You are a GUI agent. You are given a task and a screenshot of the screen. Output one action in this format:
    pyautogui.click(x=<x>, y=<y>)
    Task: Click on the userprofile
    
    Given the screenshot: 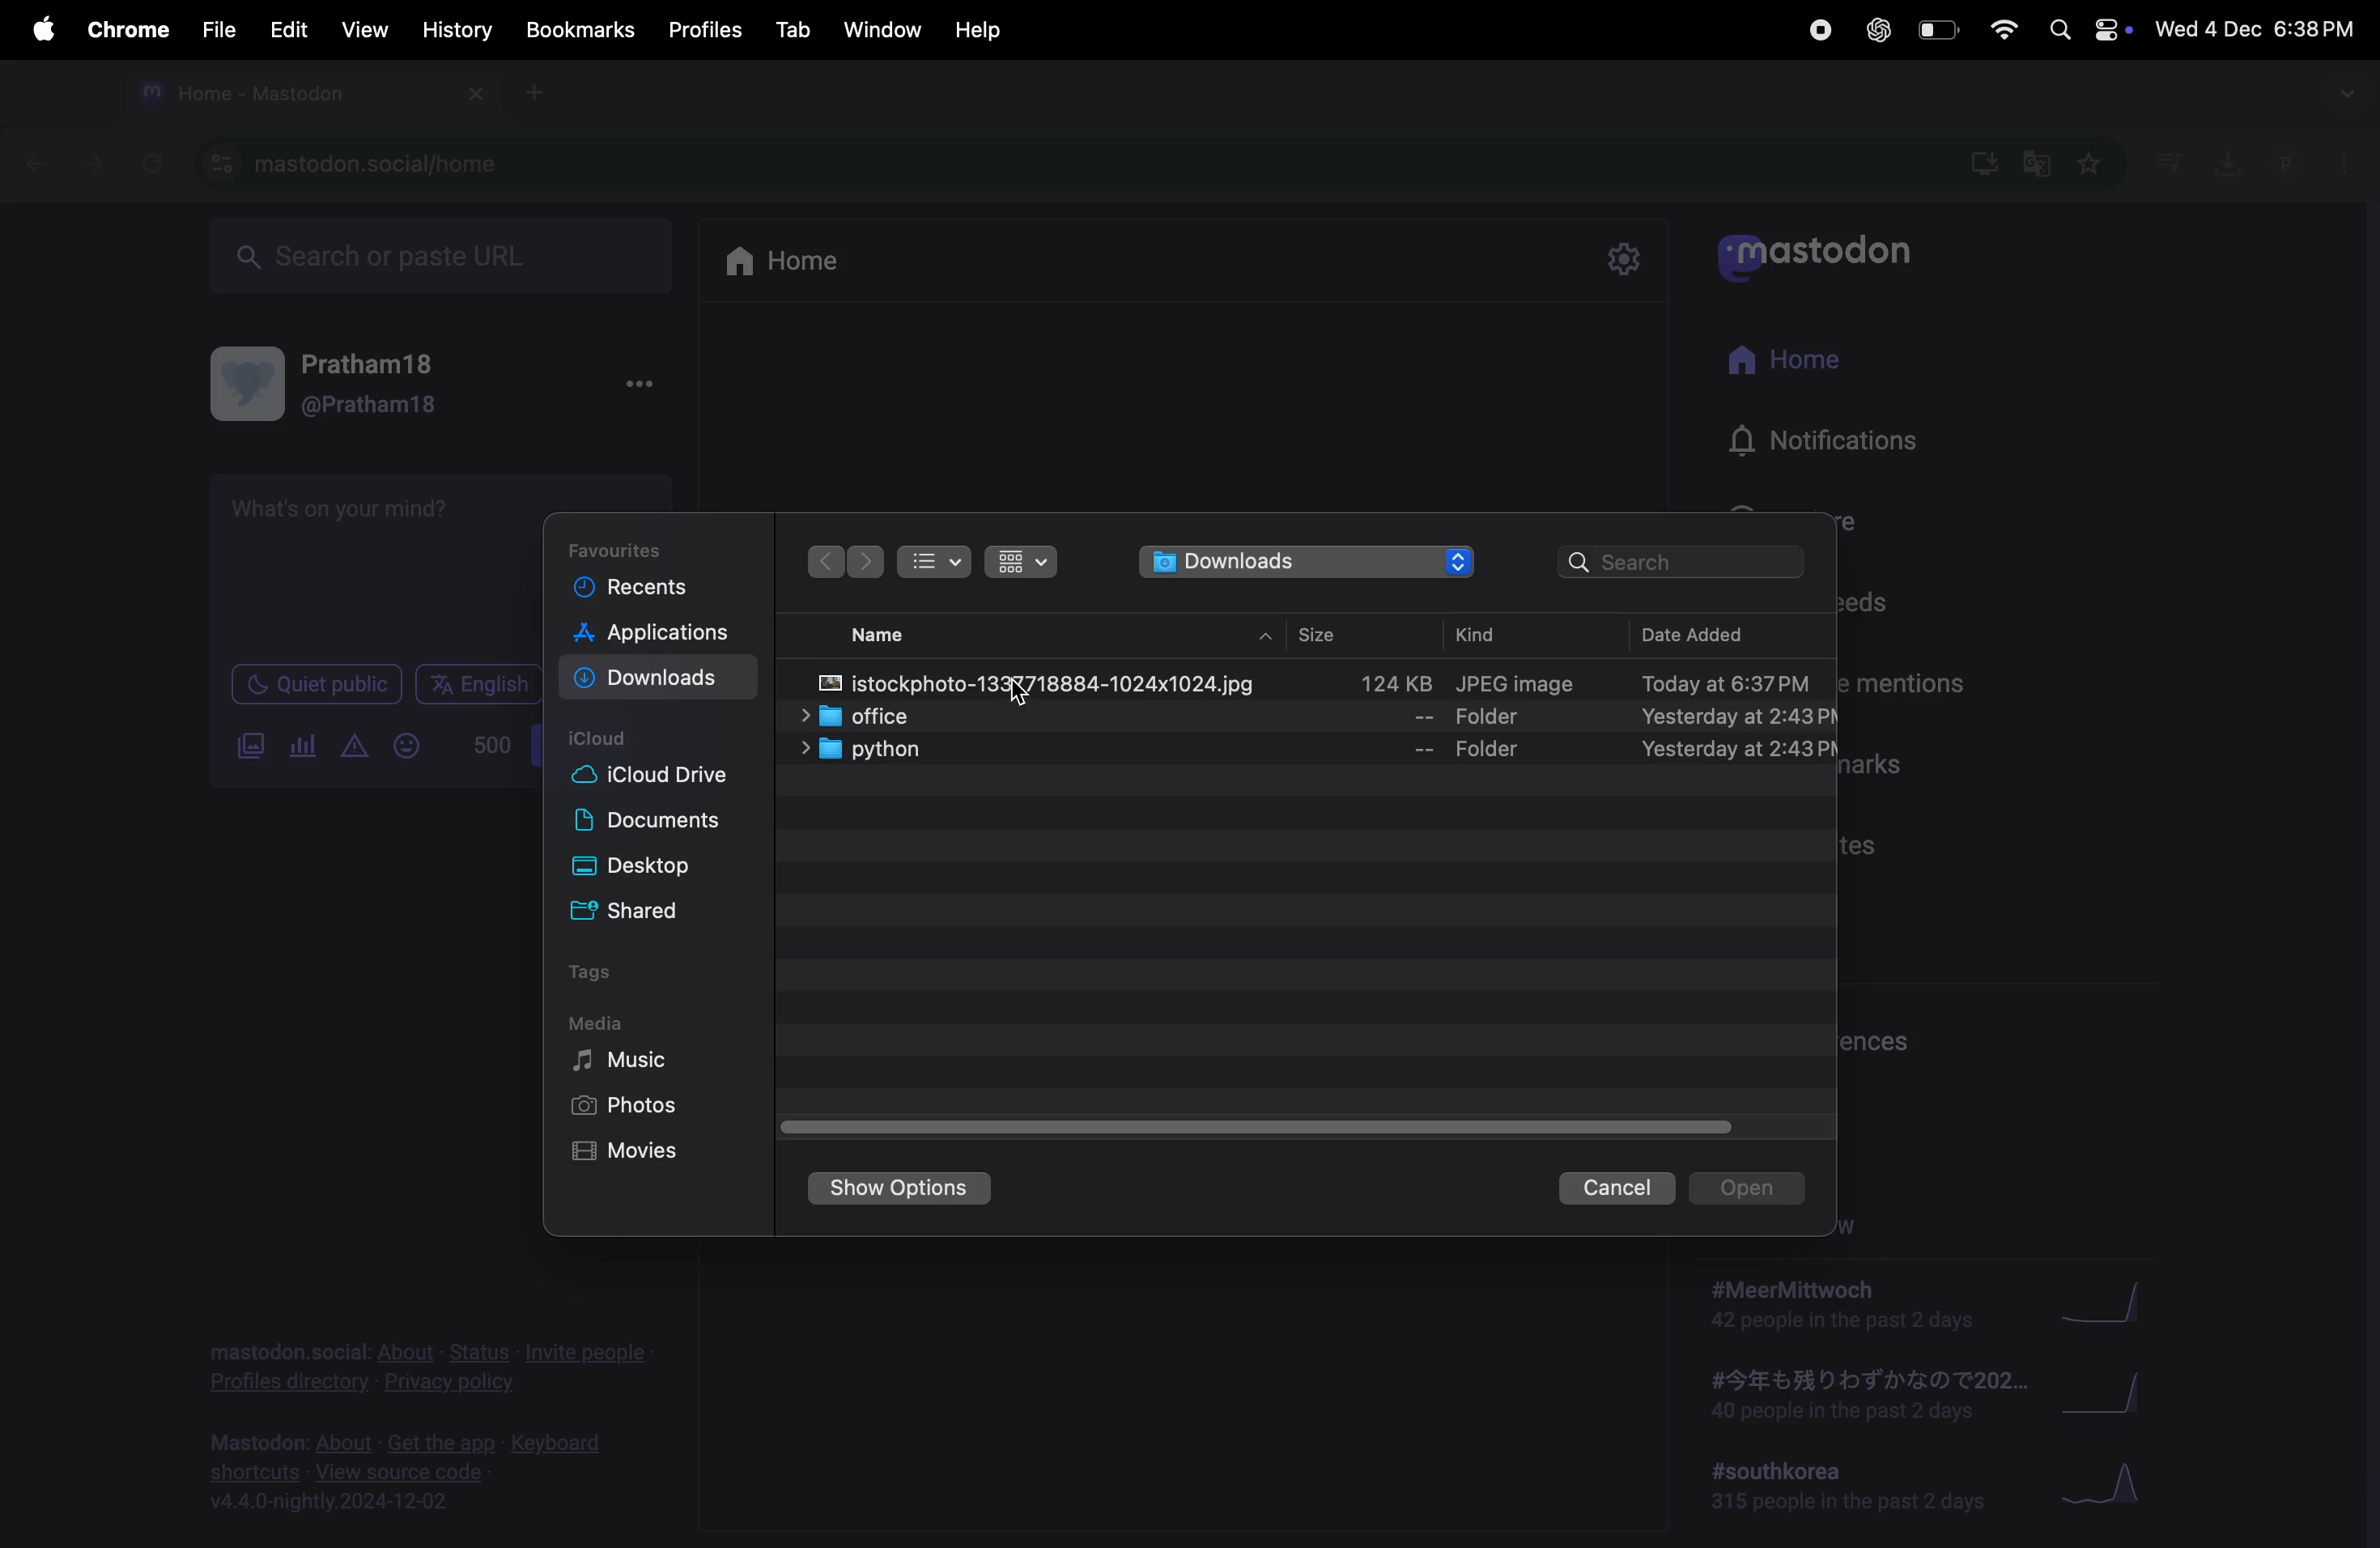 What is the action you would take?
    pyautogui.click(x=2320, y=164)
    